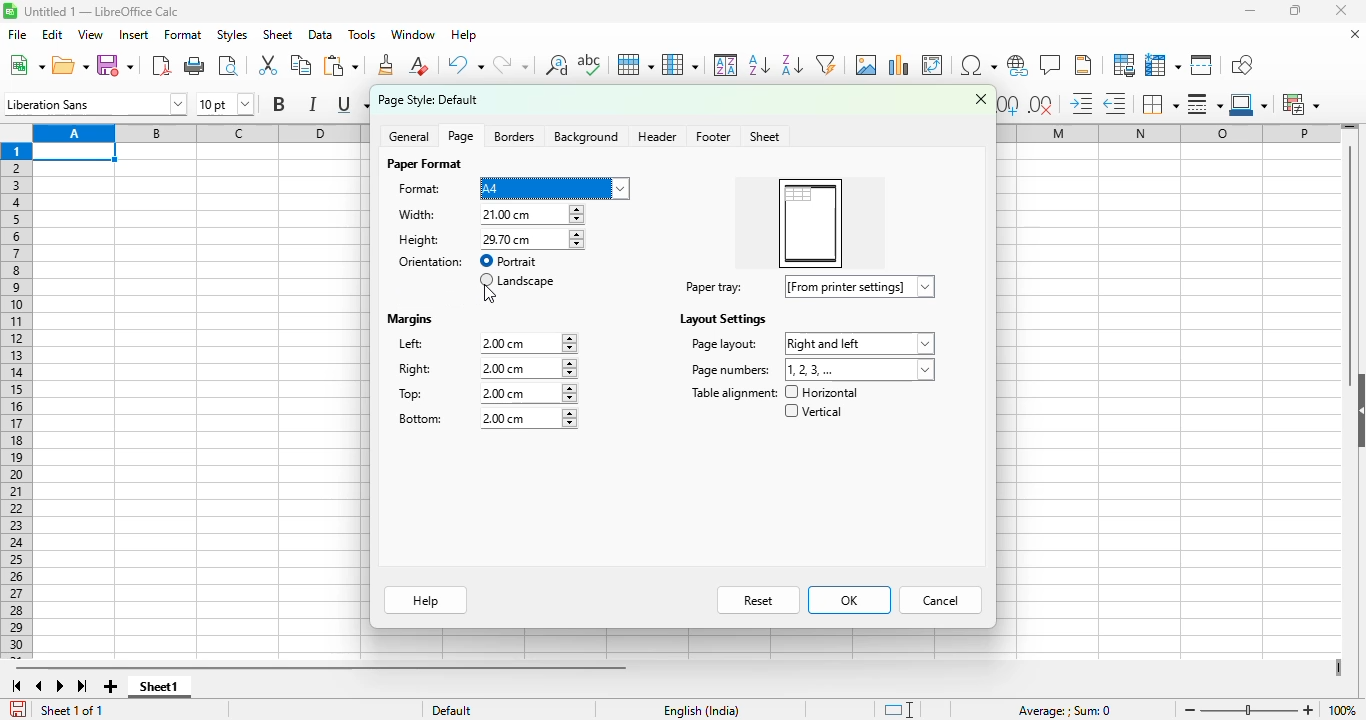 The width and height of the screenshot is (1366, 720). What do you see at coordinates (412, 34) in the screenshot?
I see `window` at bounding box center [412, 34].